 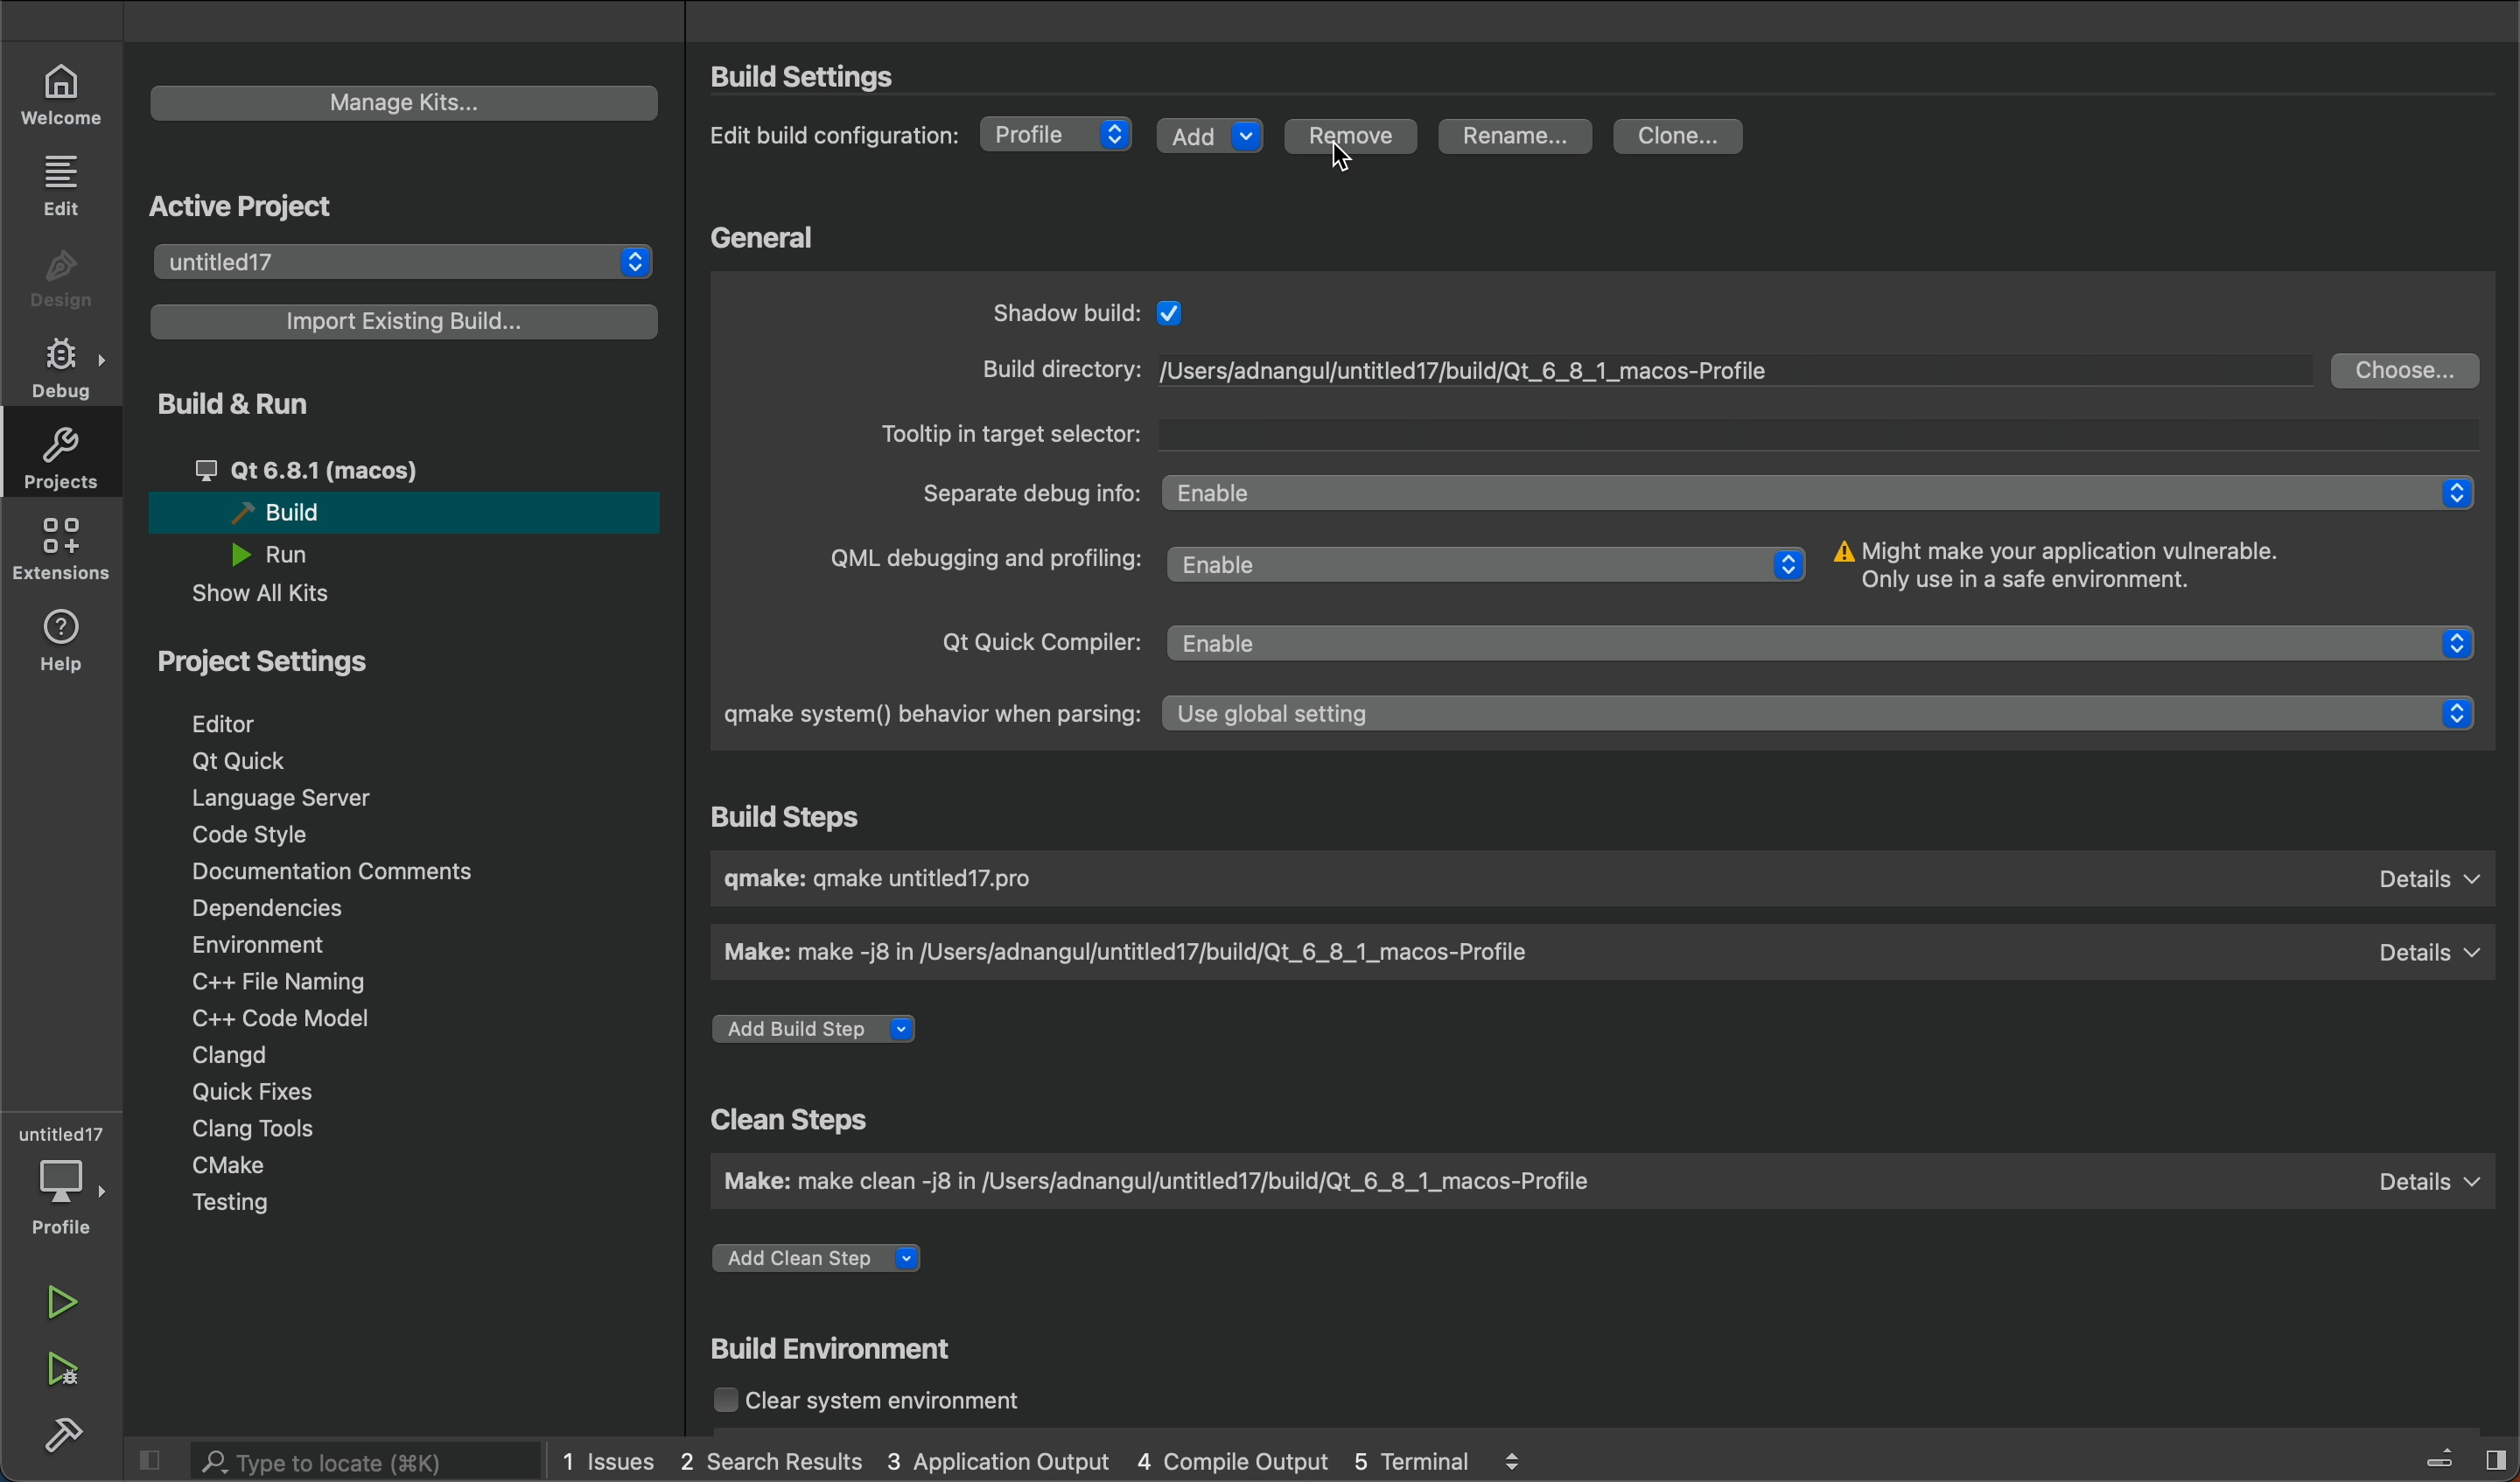 What do you see at coordinates (260, 1168) in the screenshot?
I see `cmake` at bounding box center [260, 1168].